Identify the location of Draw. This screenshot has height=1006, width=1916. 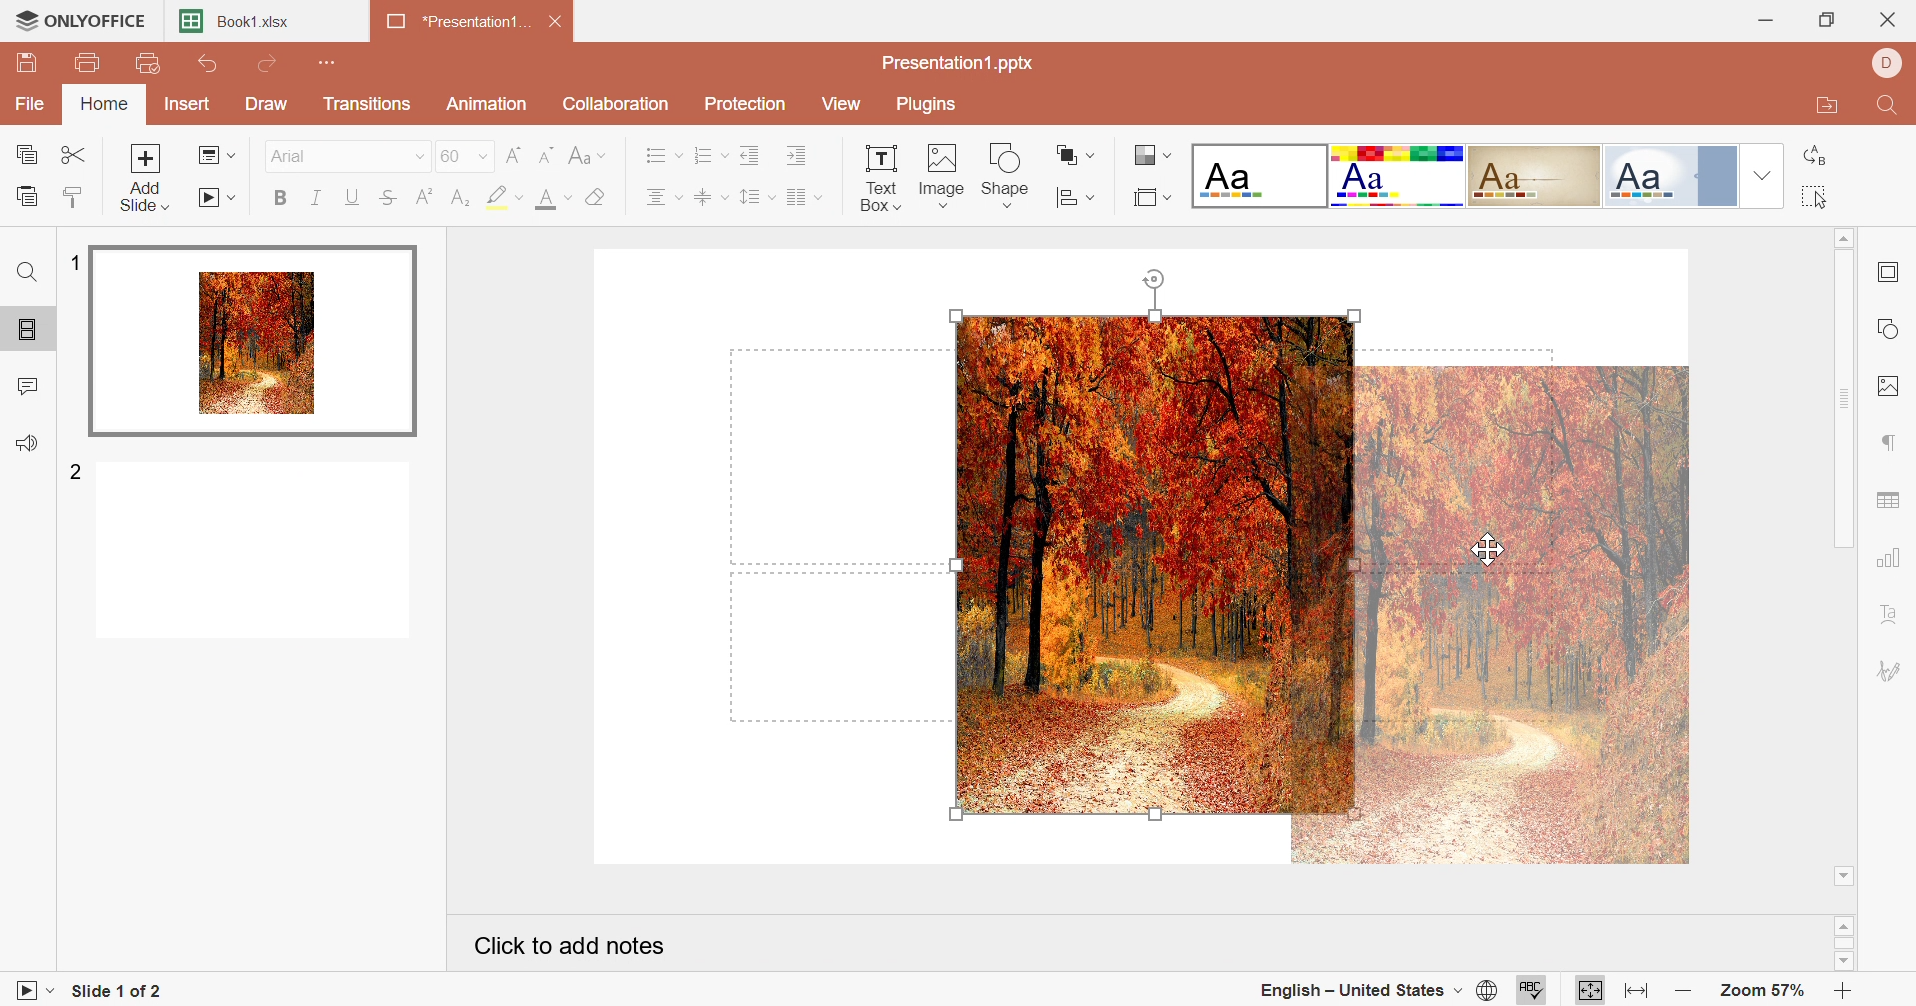
(268, 103).